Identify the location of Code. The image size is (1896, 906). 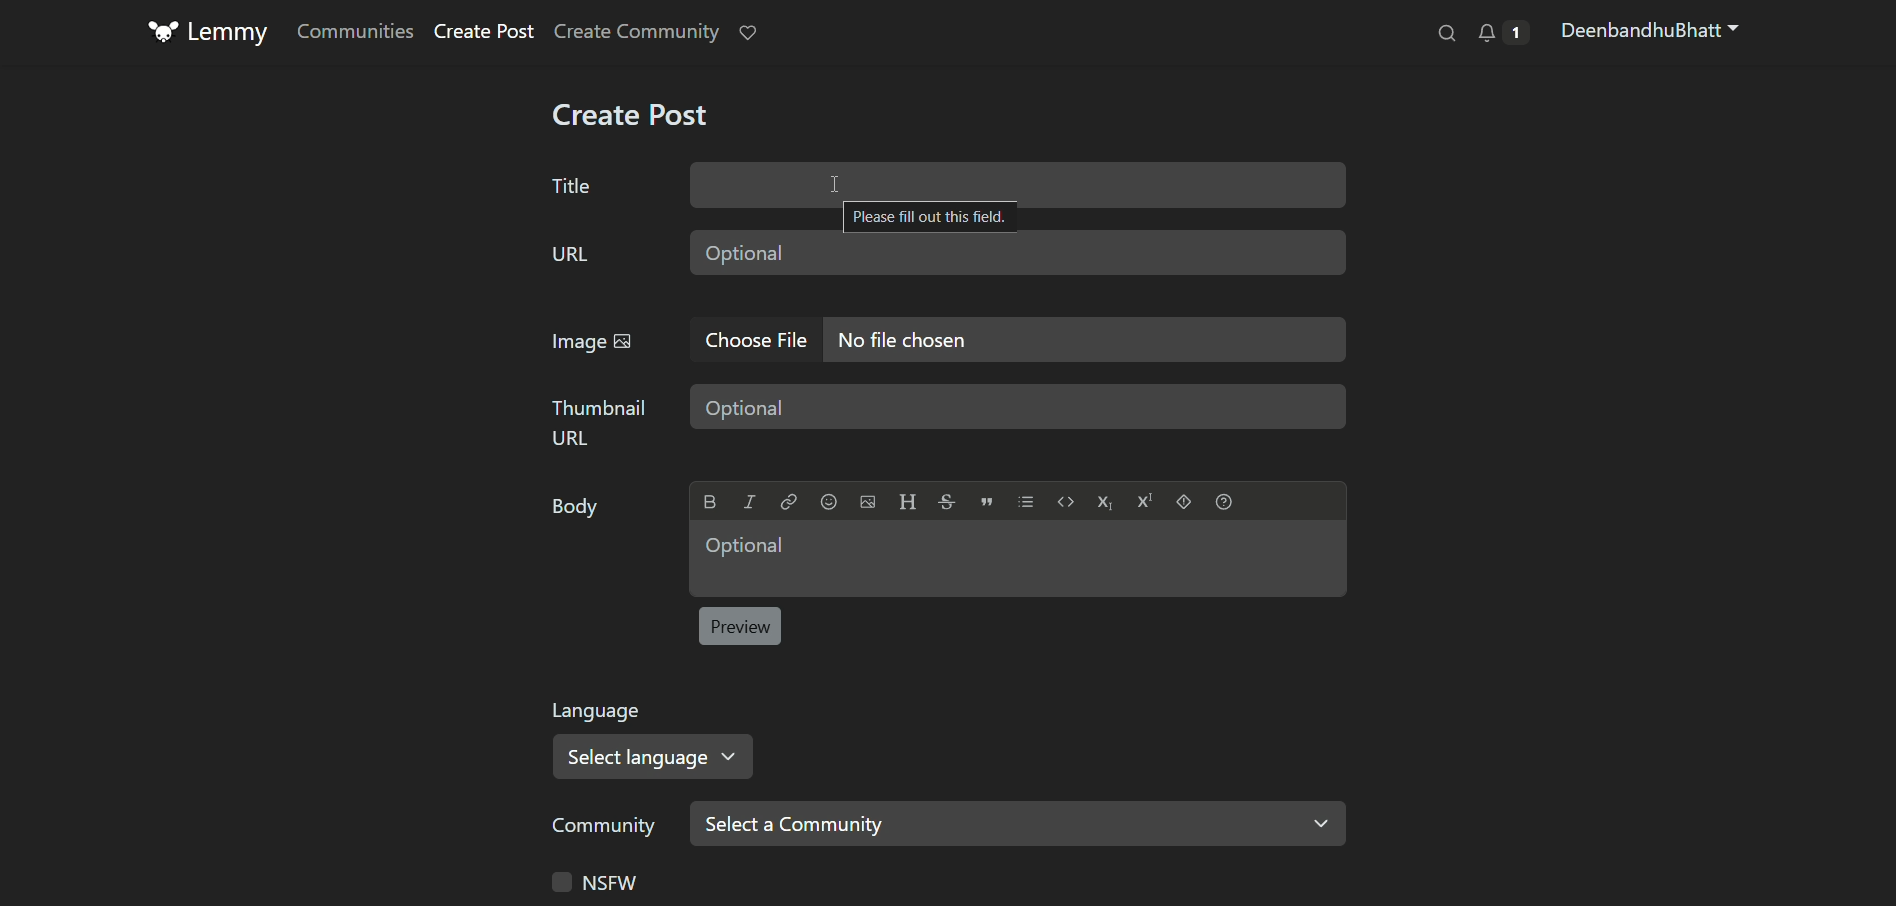
(1066, 502).